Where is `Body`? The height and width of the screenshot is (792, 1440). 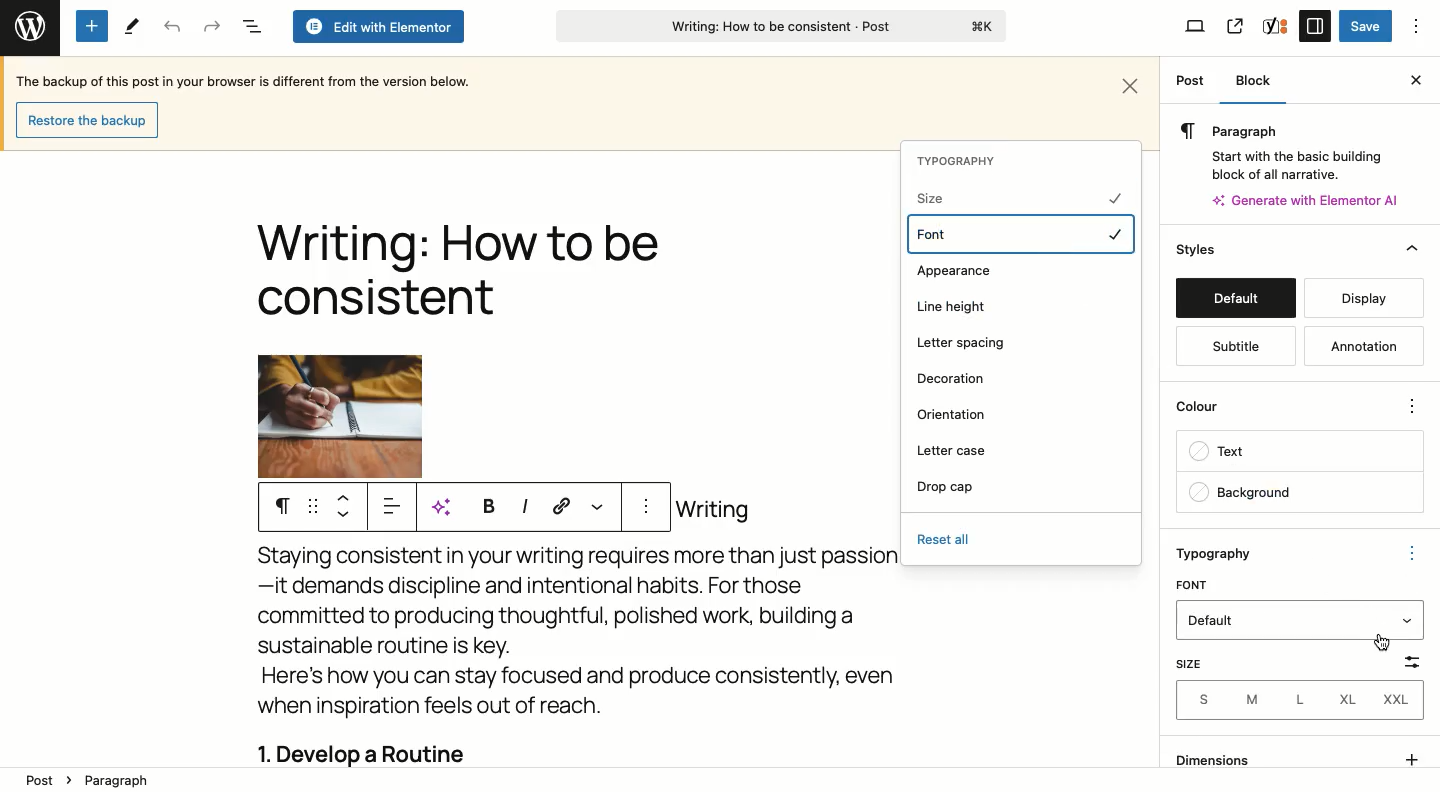 Body is located at coordinates (598, 629).